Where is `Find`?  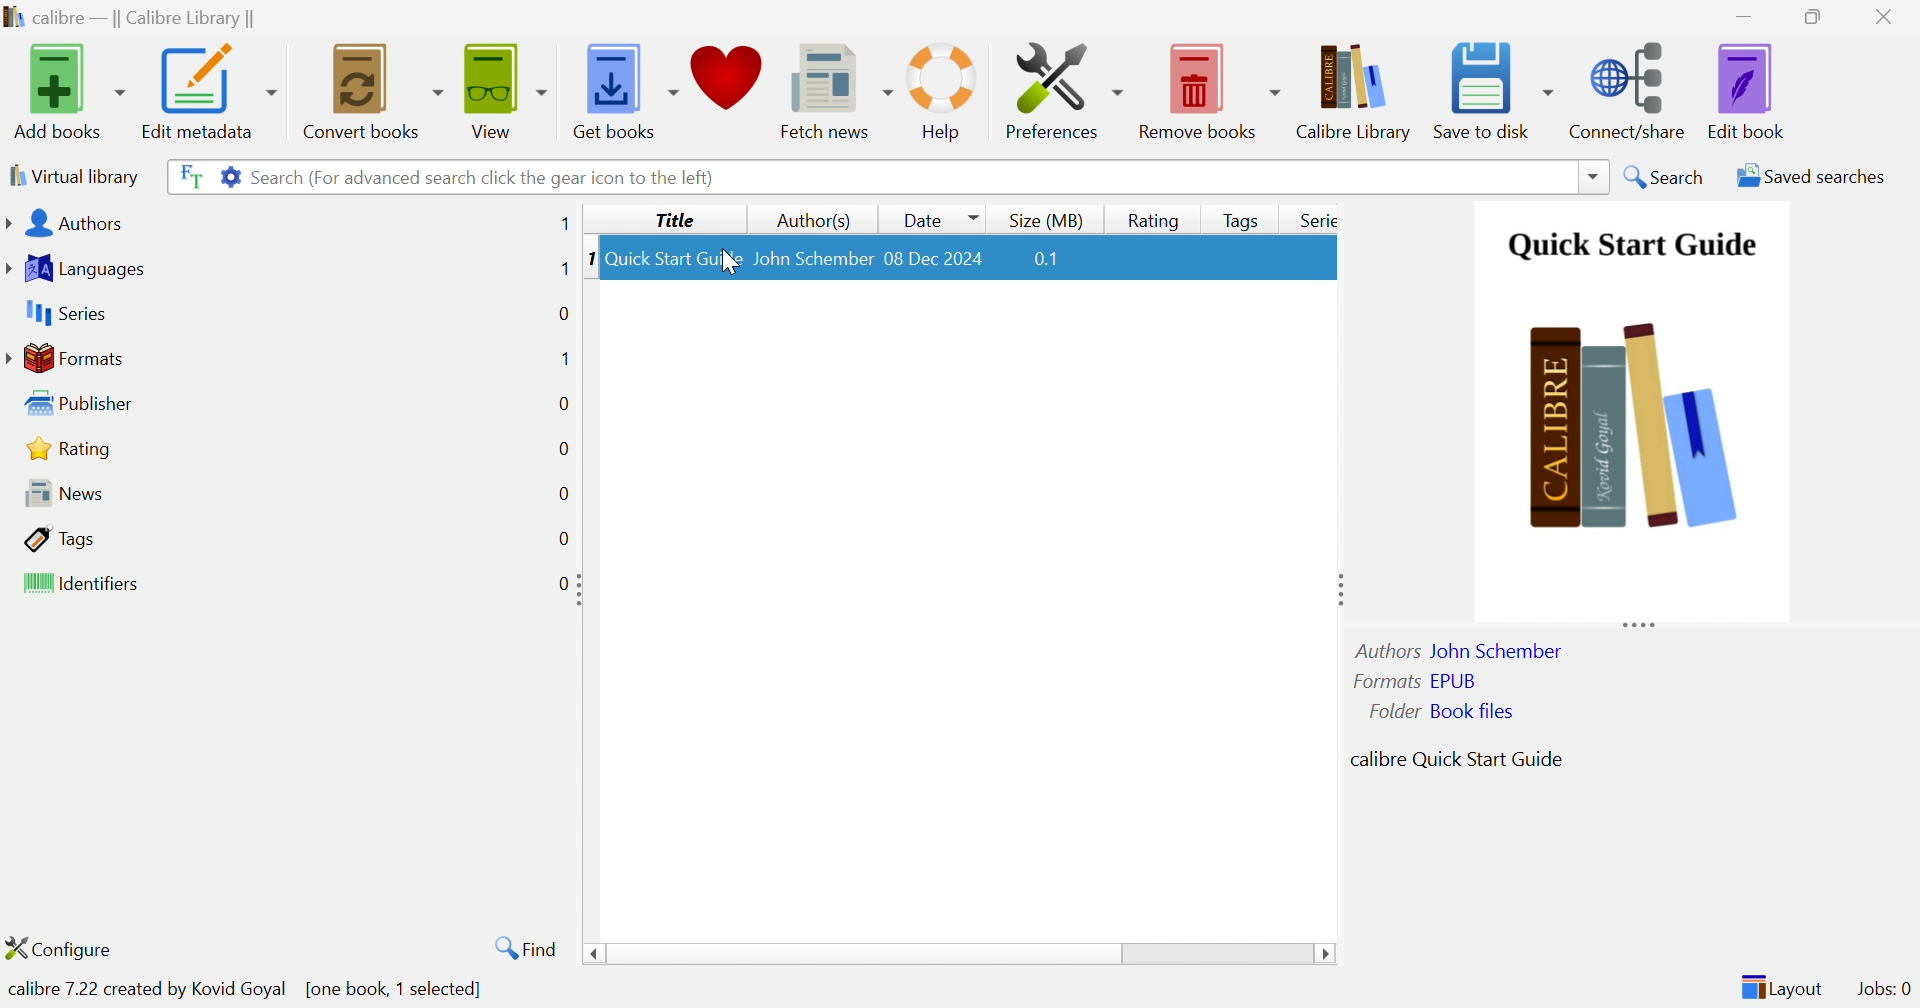 Find is located at coordinates (528, 948).